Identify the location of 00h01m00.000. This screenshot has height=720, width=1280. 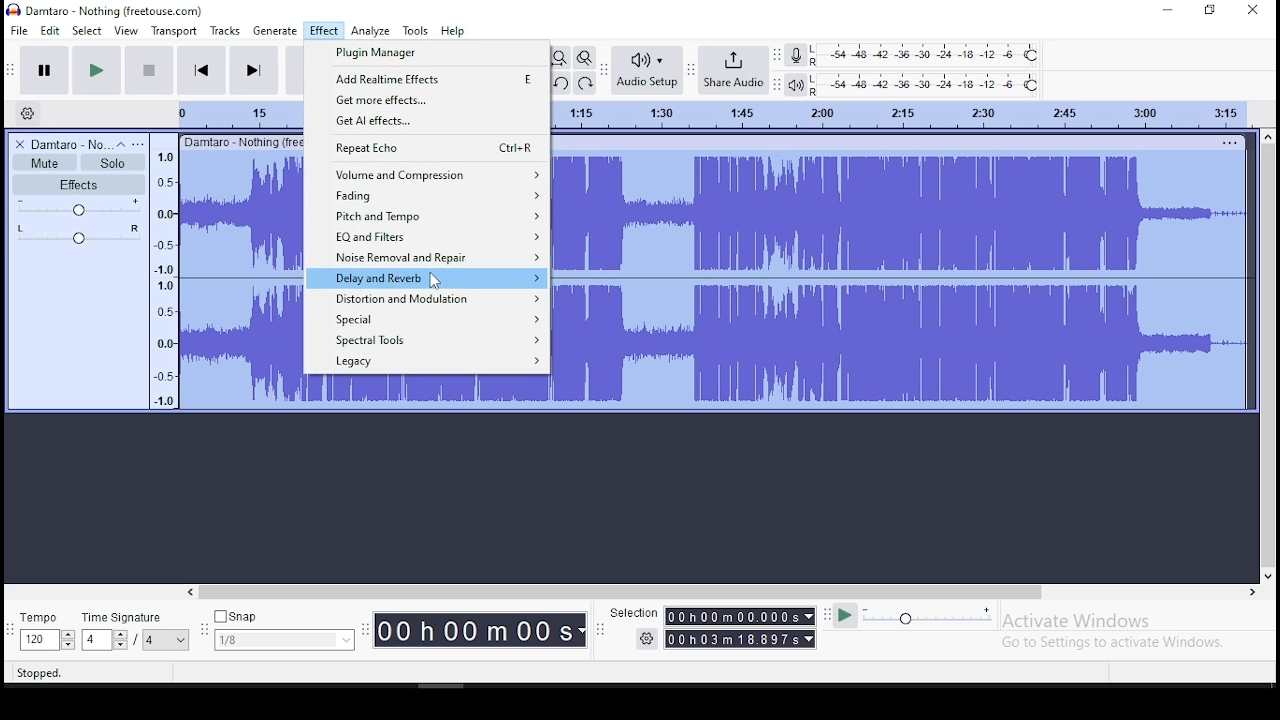
(732, 616).